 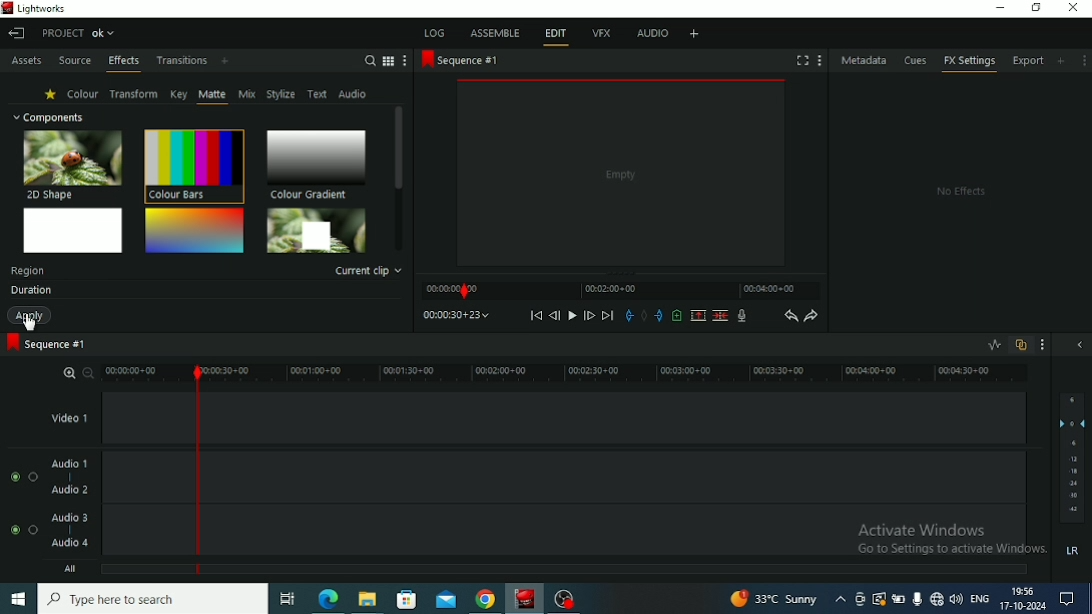 I want to click on Microsoft edge, so click(x=328, y=598).